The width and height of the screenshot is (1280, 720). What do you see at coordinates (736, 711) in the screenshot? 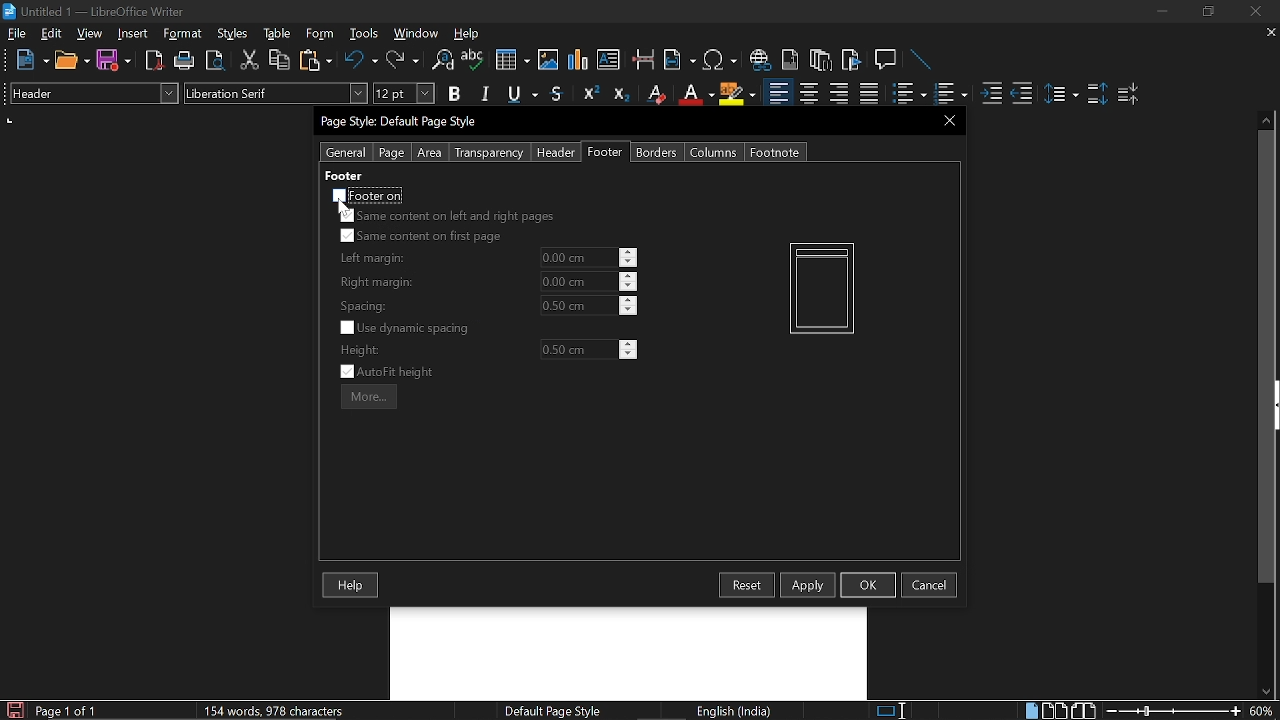
I see ` language` at bounding box center [736, 711].